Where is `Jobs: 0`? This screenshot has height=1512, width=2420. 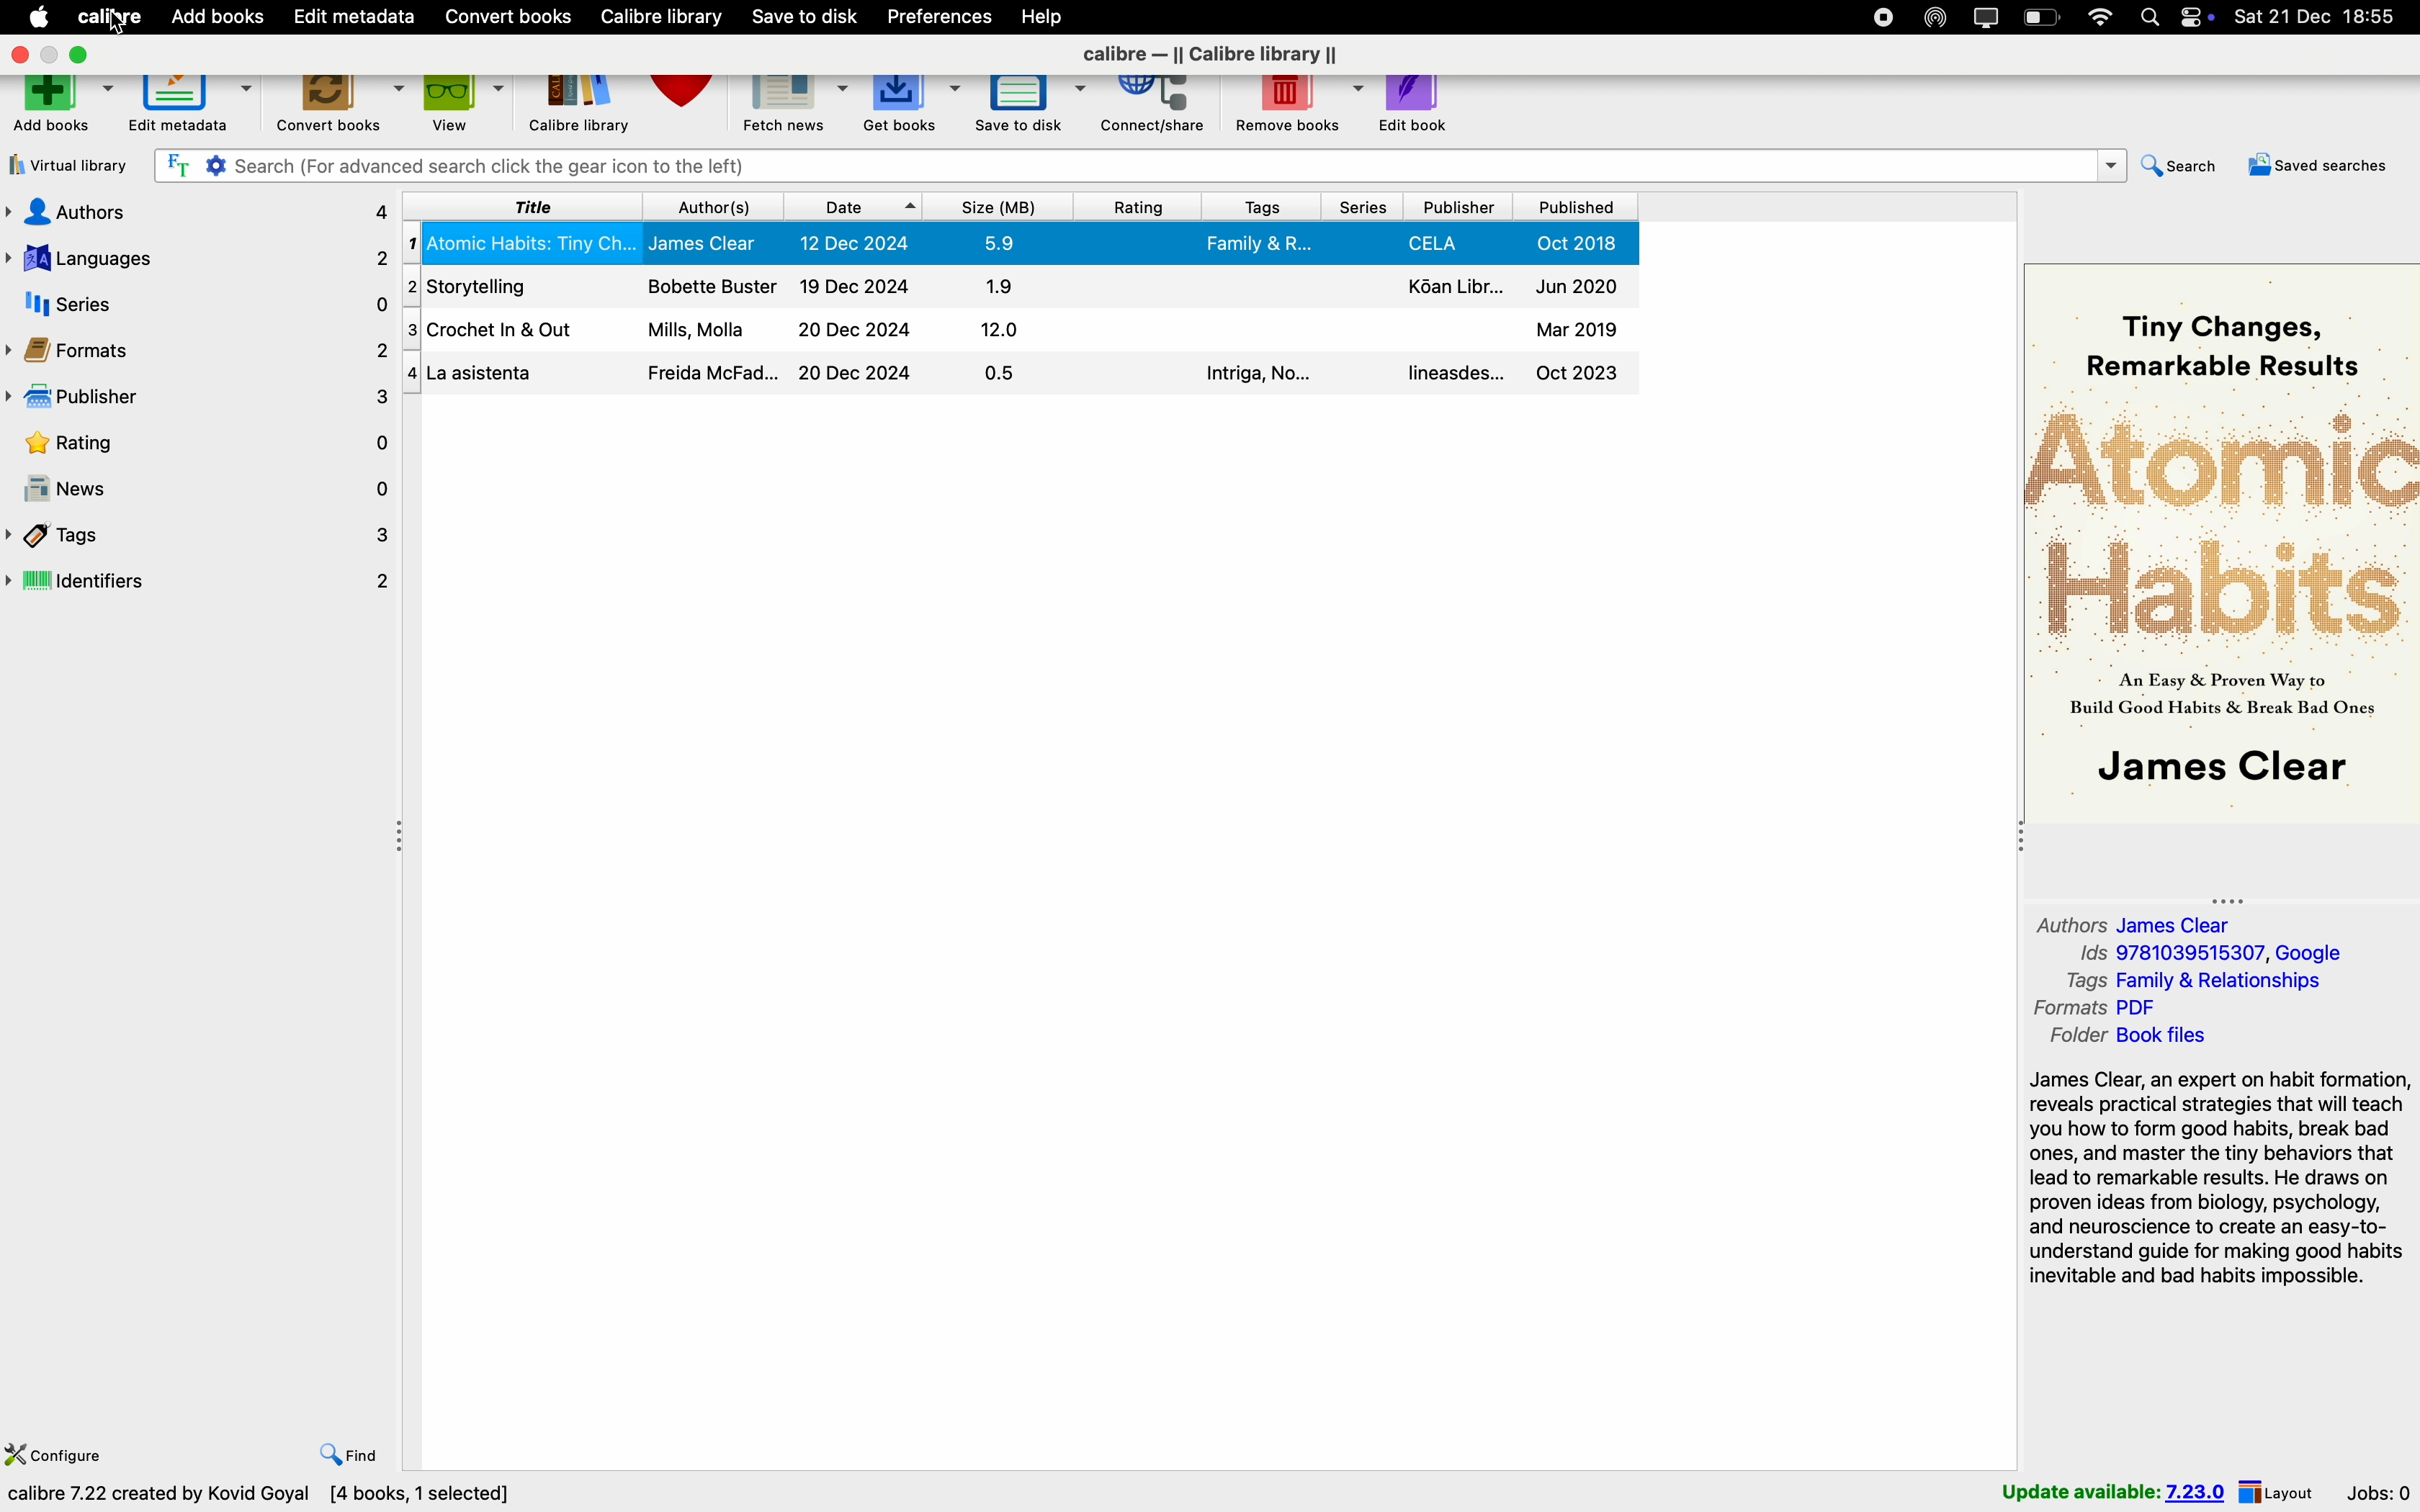 Jobs: 0 is located at coordinates (2379, 1490).